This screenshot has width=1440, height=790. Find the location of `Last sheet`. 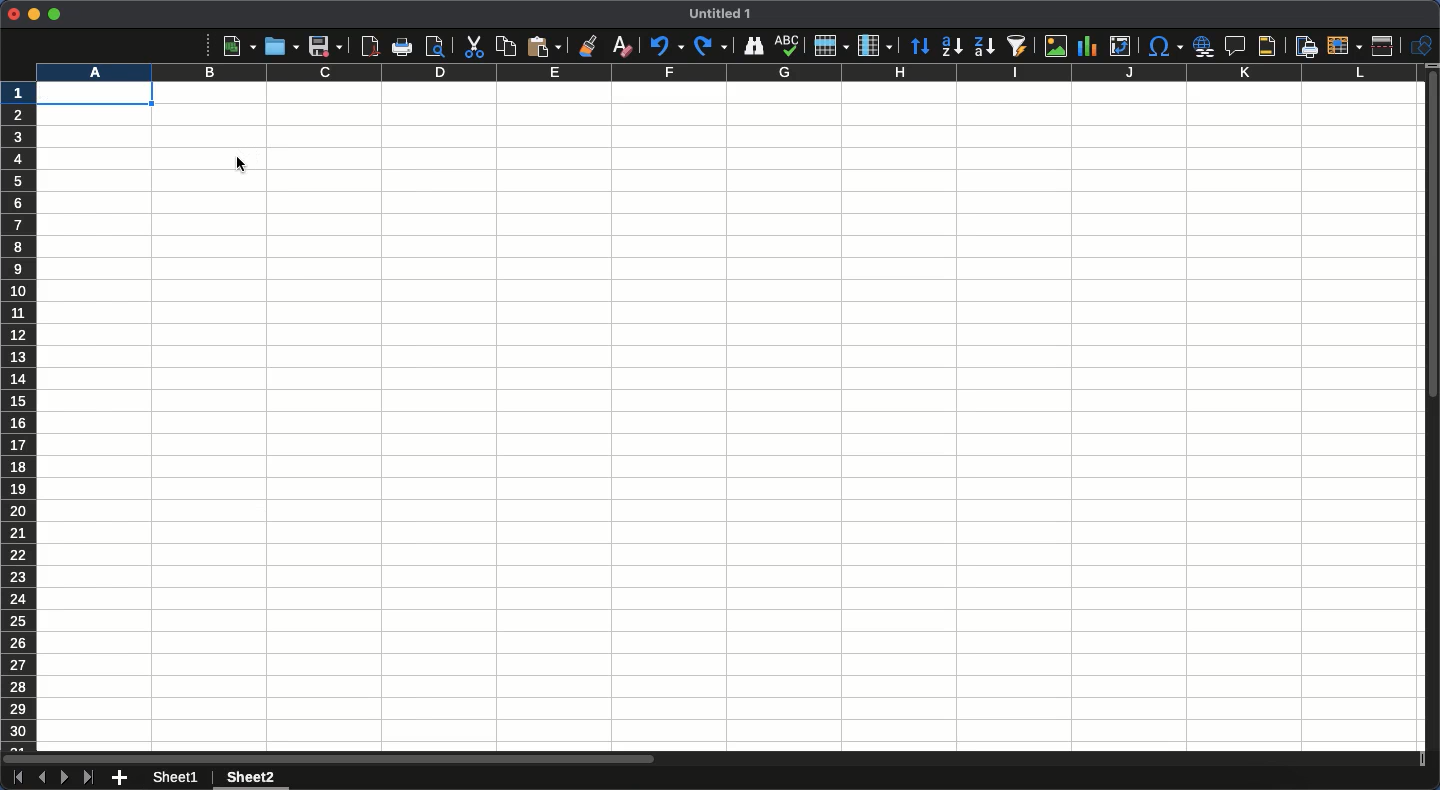

Last sheet is located at coordinates (88, 777).